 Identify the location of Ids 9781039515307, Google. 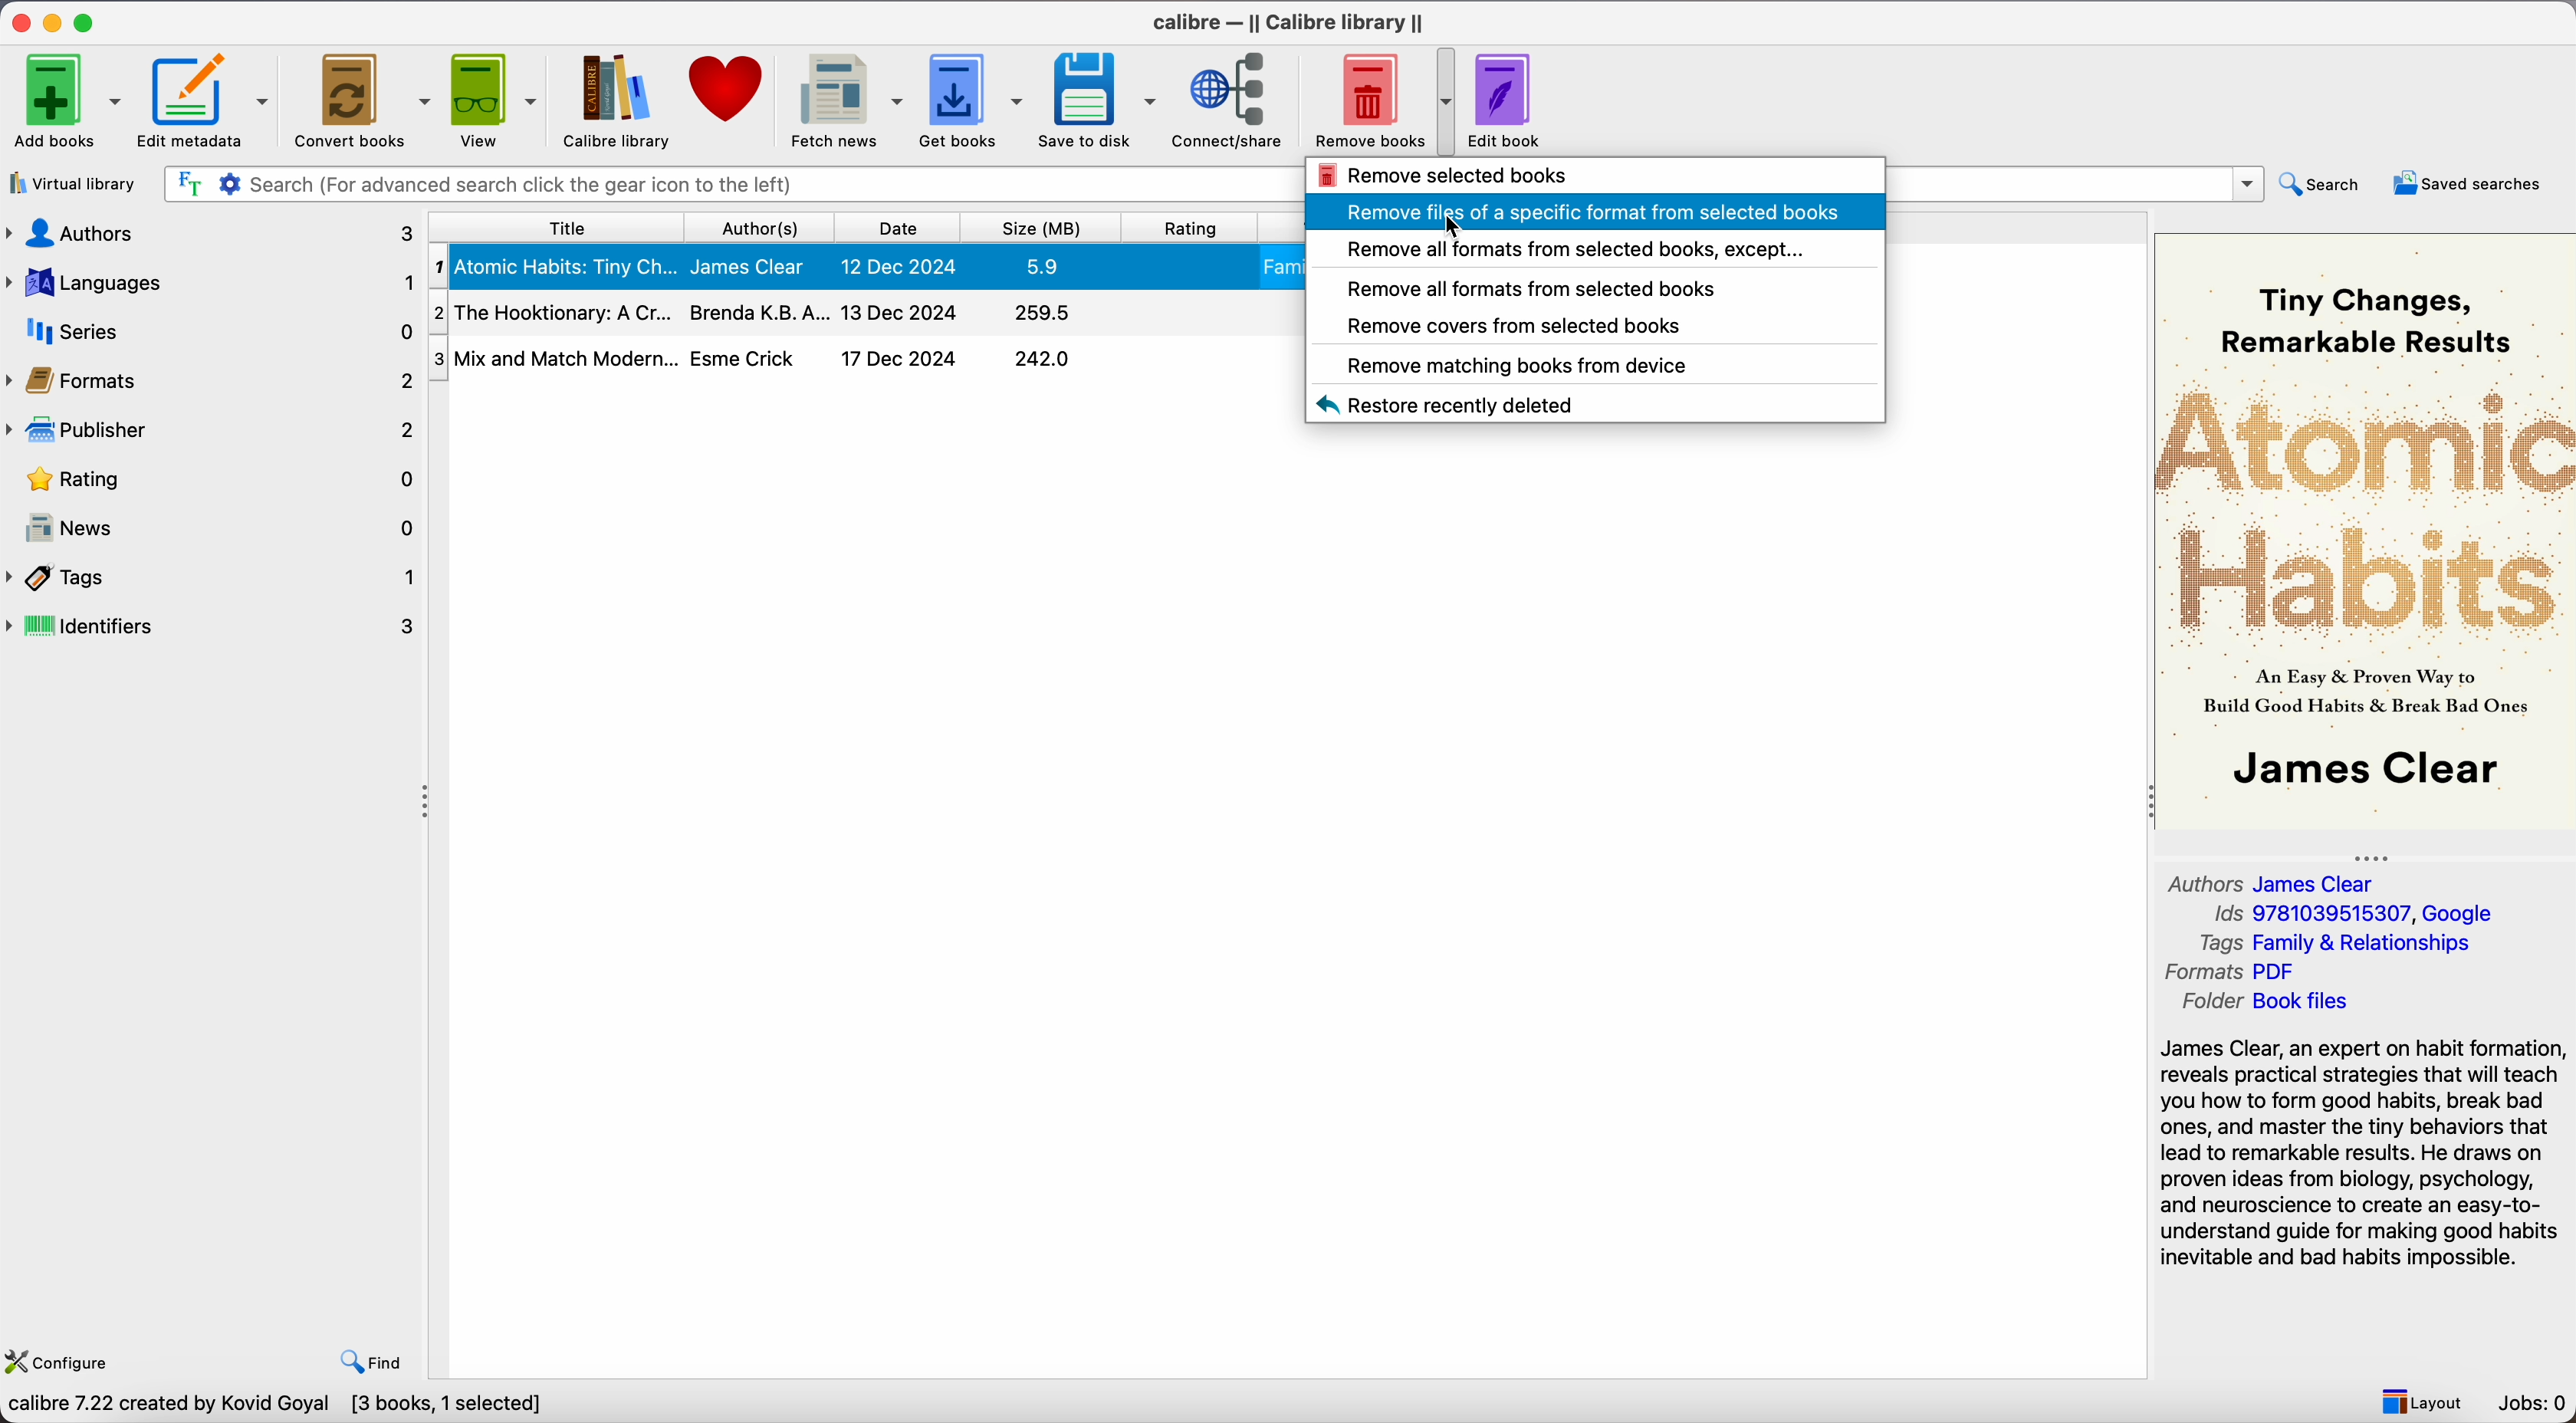
(2347, 914).